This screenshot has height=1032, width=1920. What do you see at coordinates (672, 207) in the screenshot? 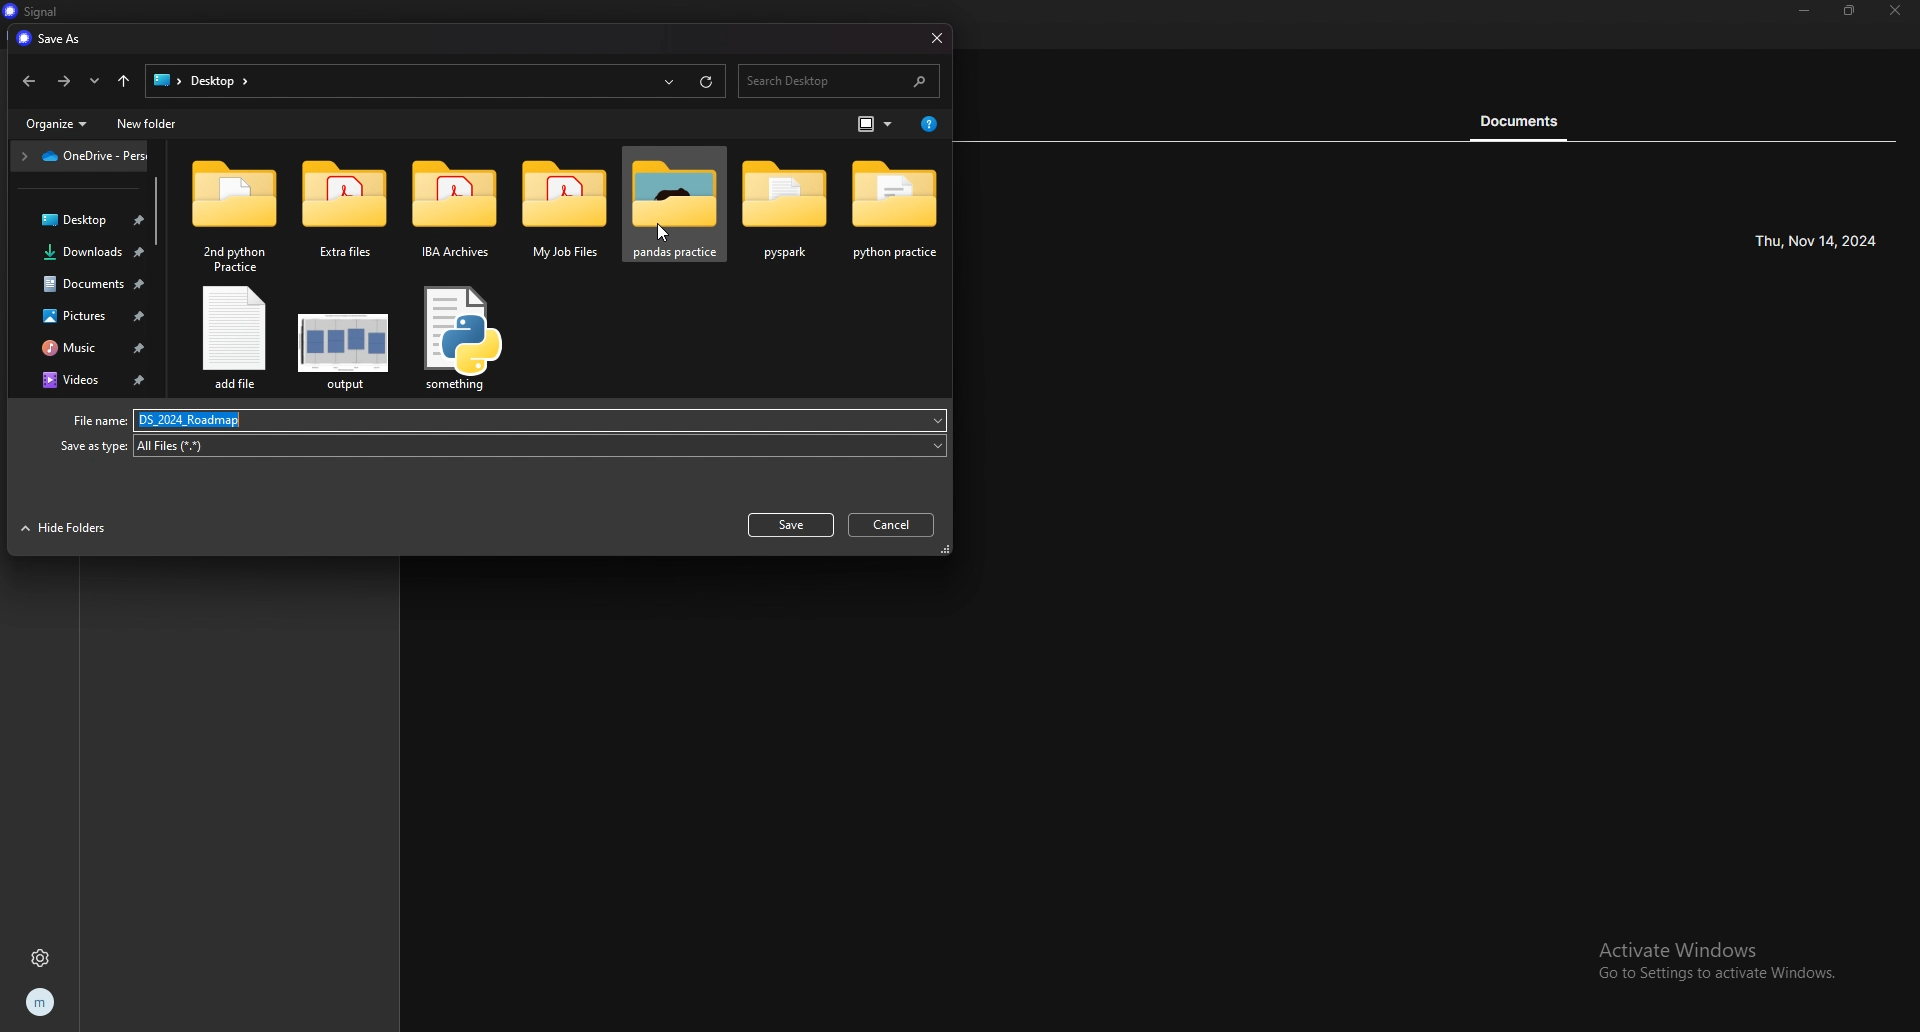
I see `folder` at bounding box center [672, 207].